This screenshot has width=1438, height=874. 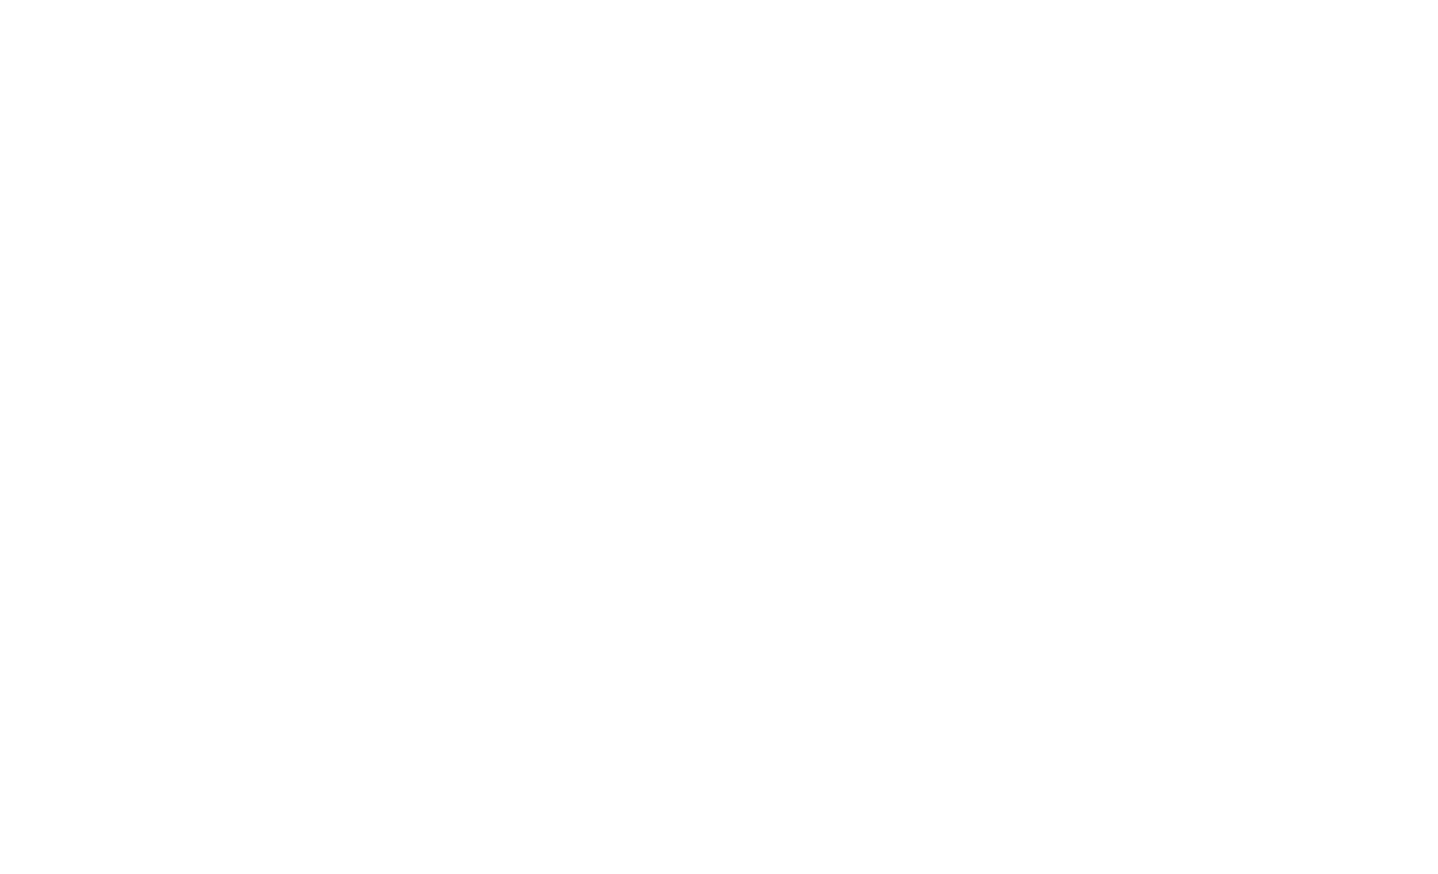 I want to click on Scene, so click(x=139, y=608).